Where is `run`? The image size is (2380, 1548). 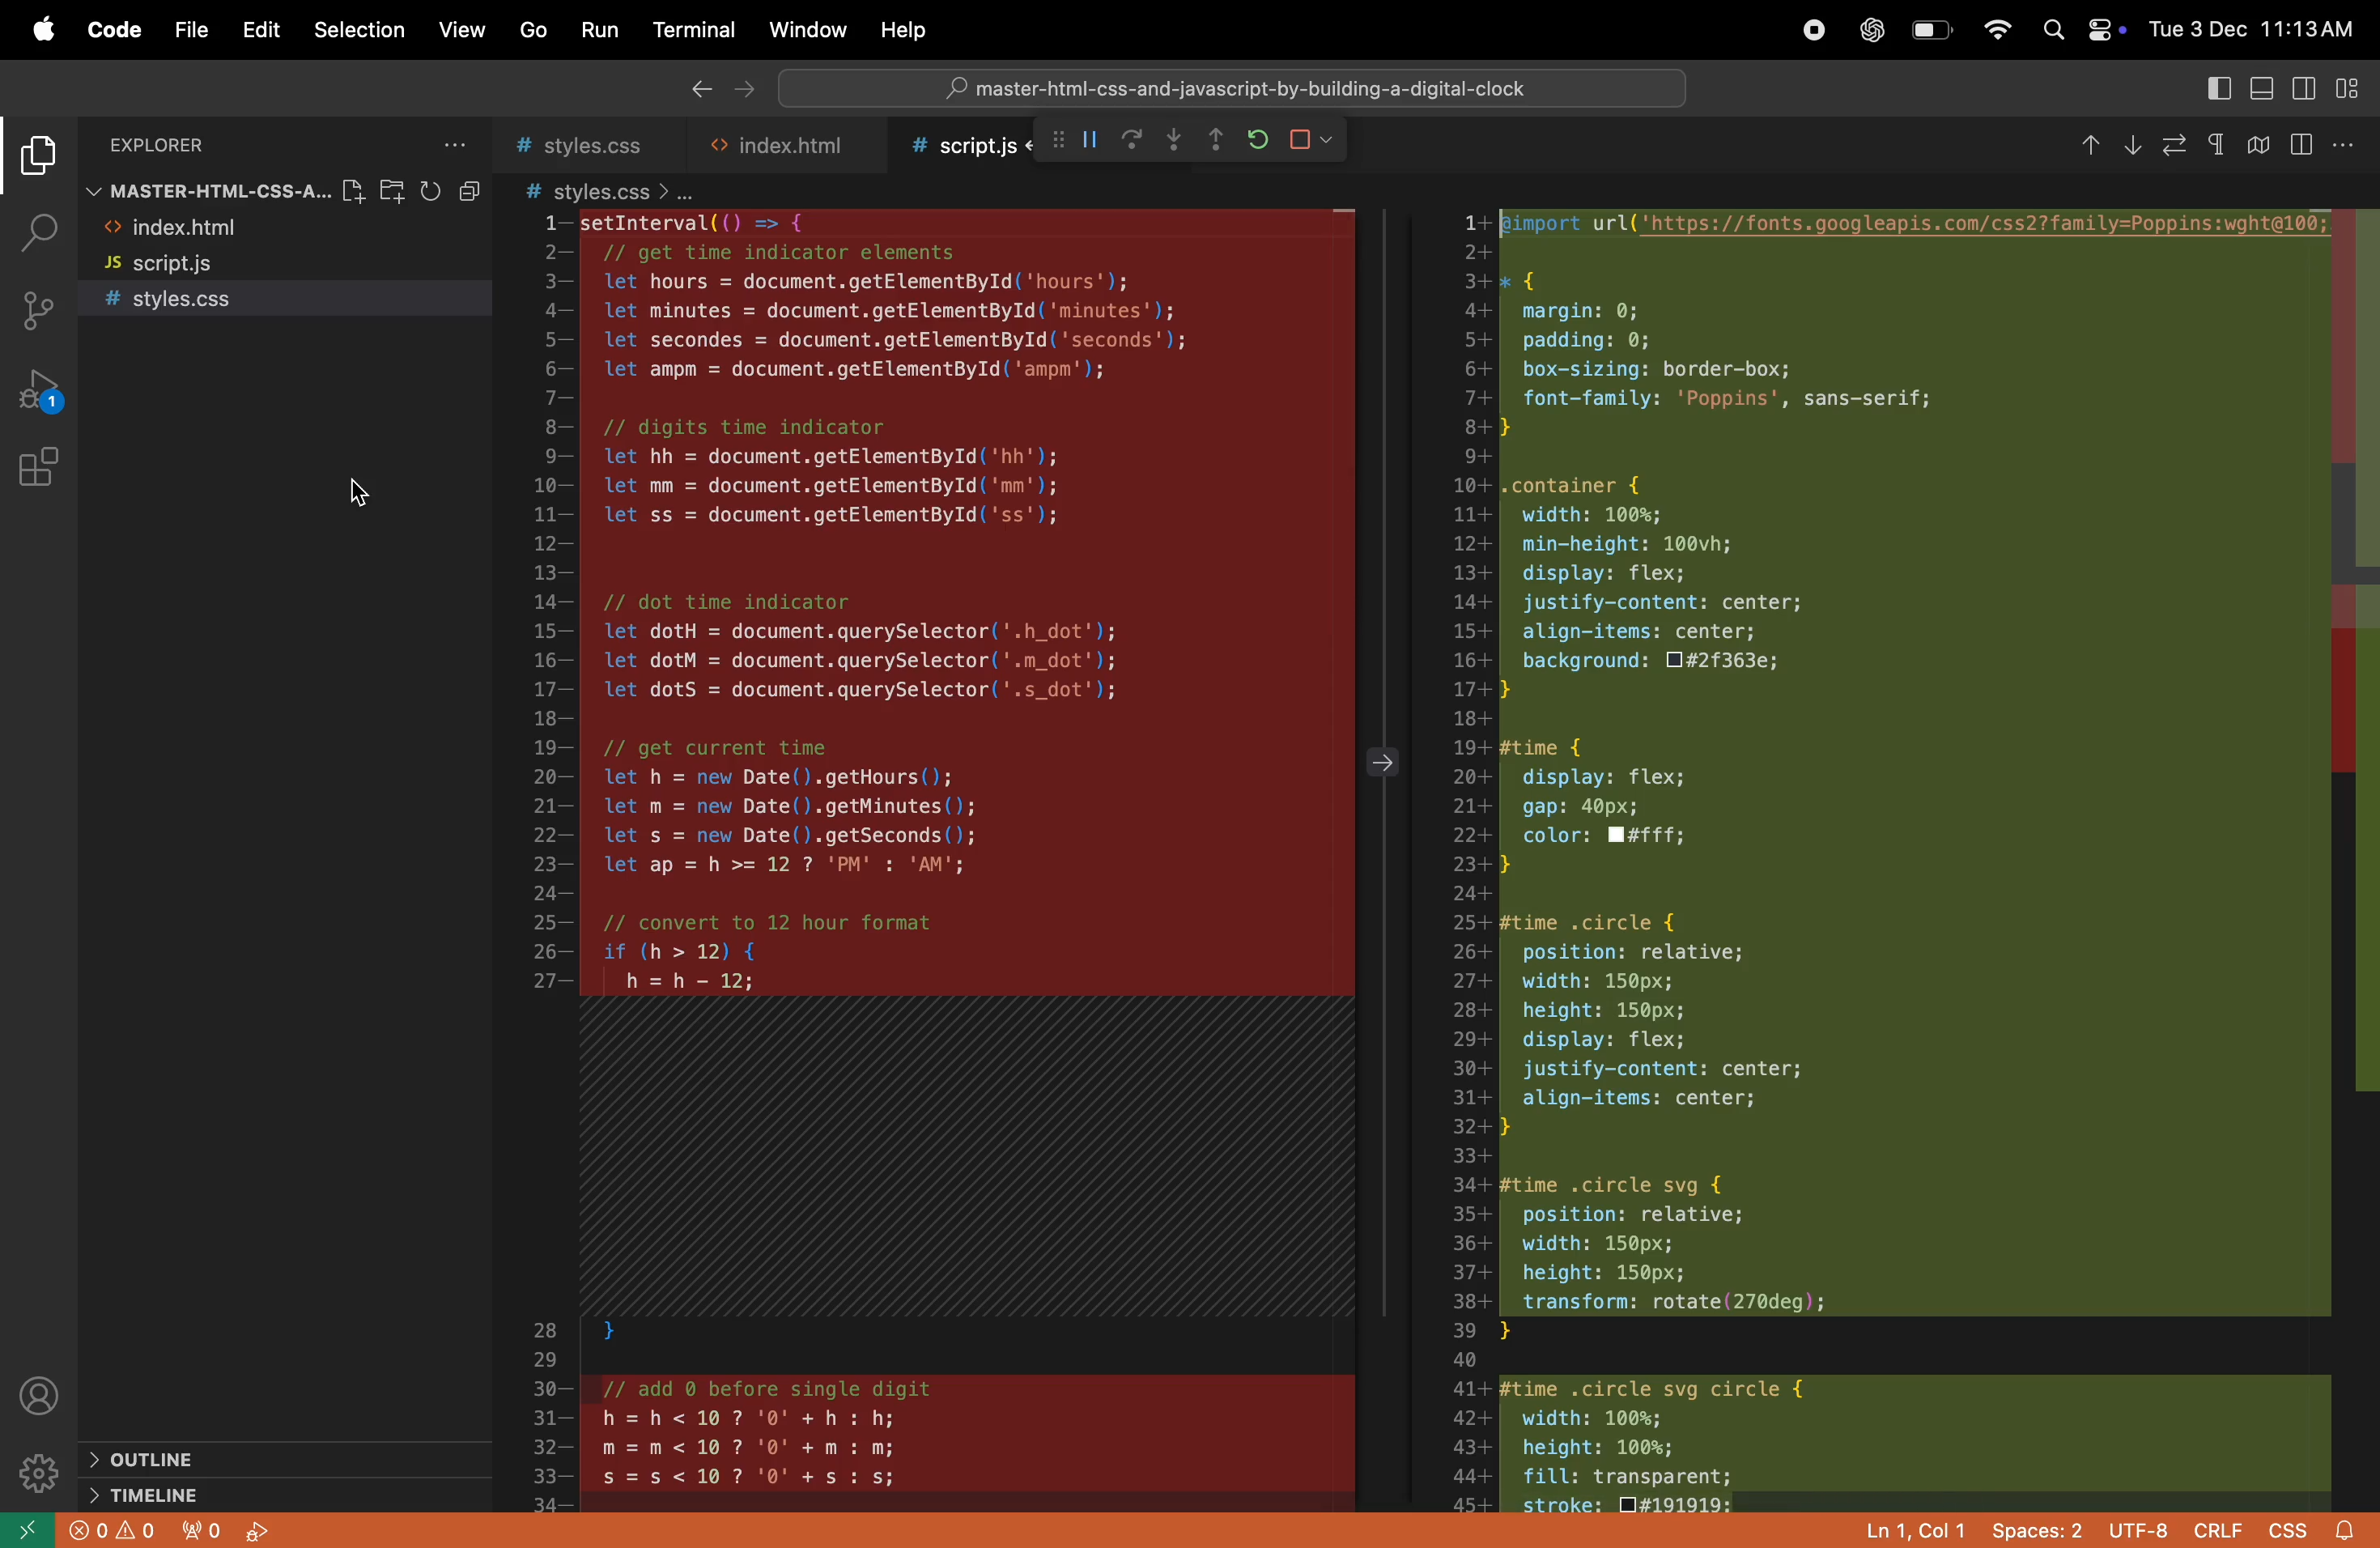 run is located at coordinates (598, 28).